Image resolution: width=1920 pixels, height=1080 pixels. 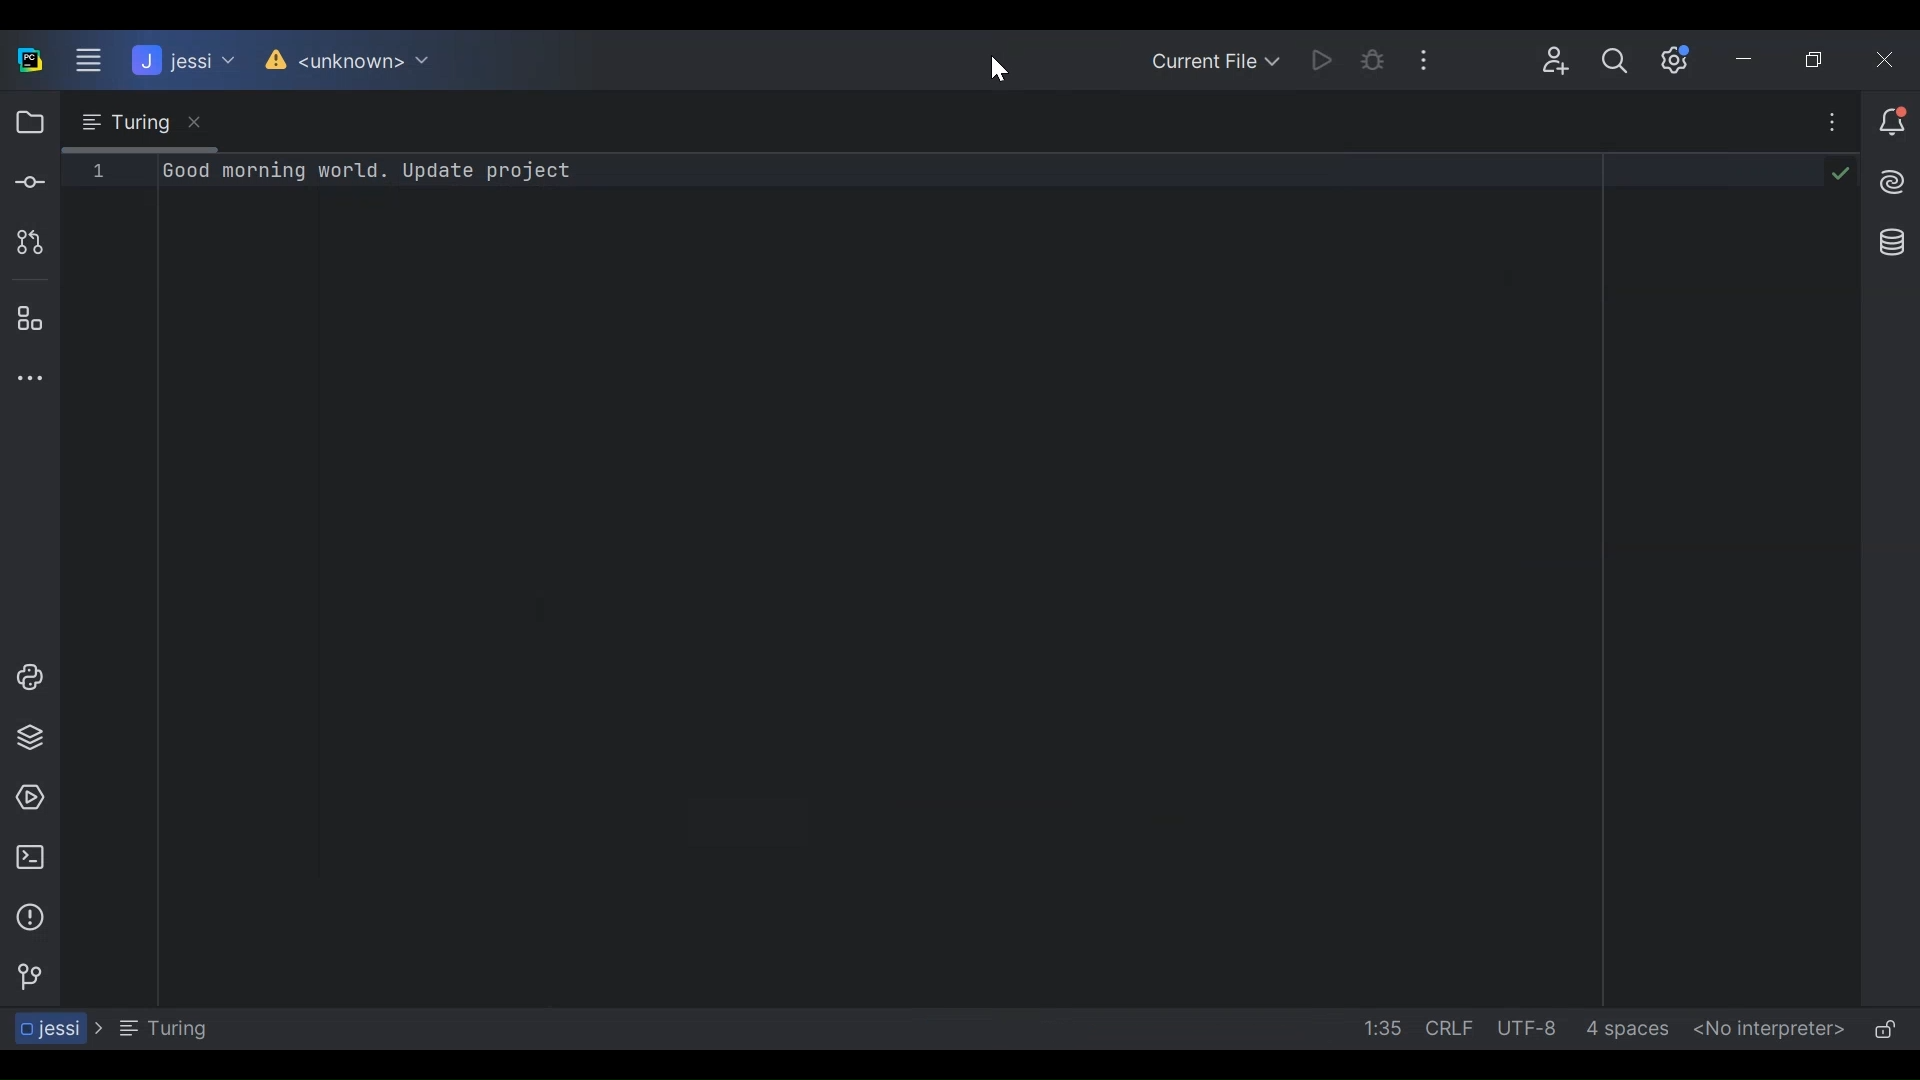 What do you see at coordinates (1836, 171) in the screenshot?
I see `saved` at bounding box center [1836, 171].